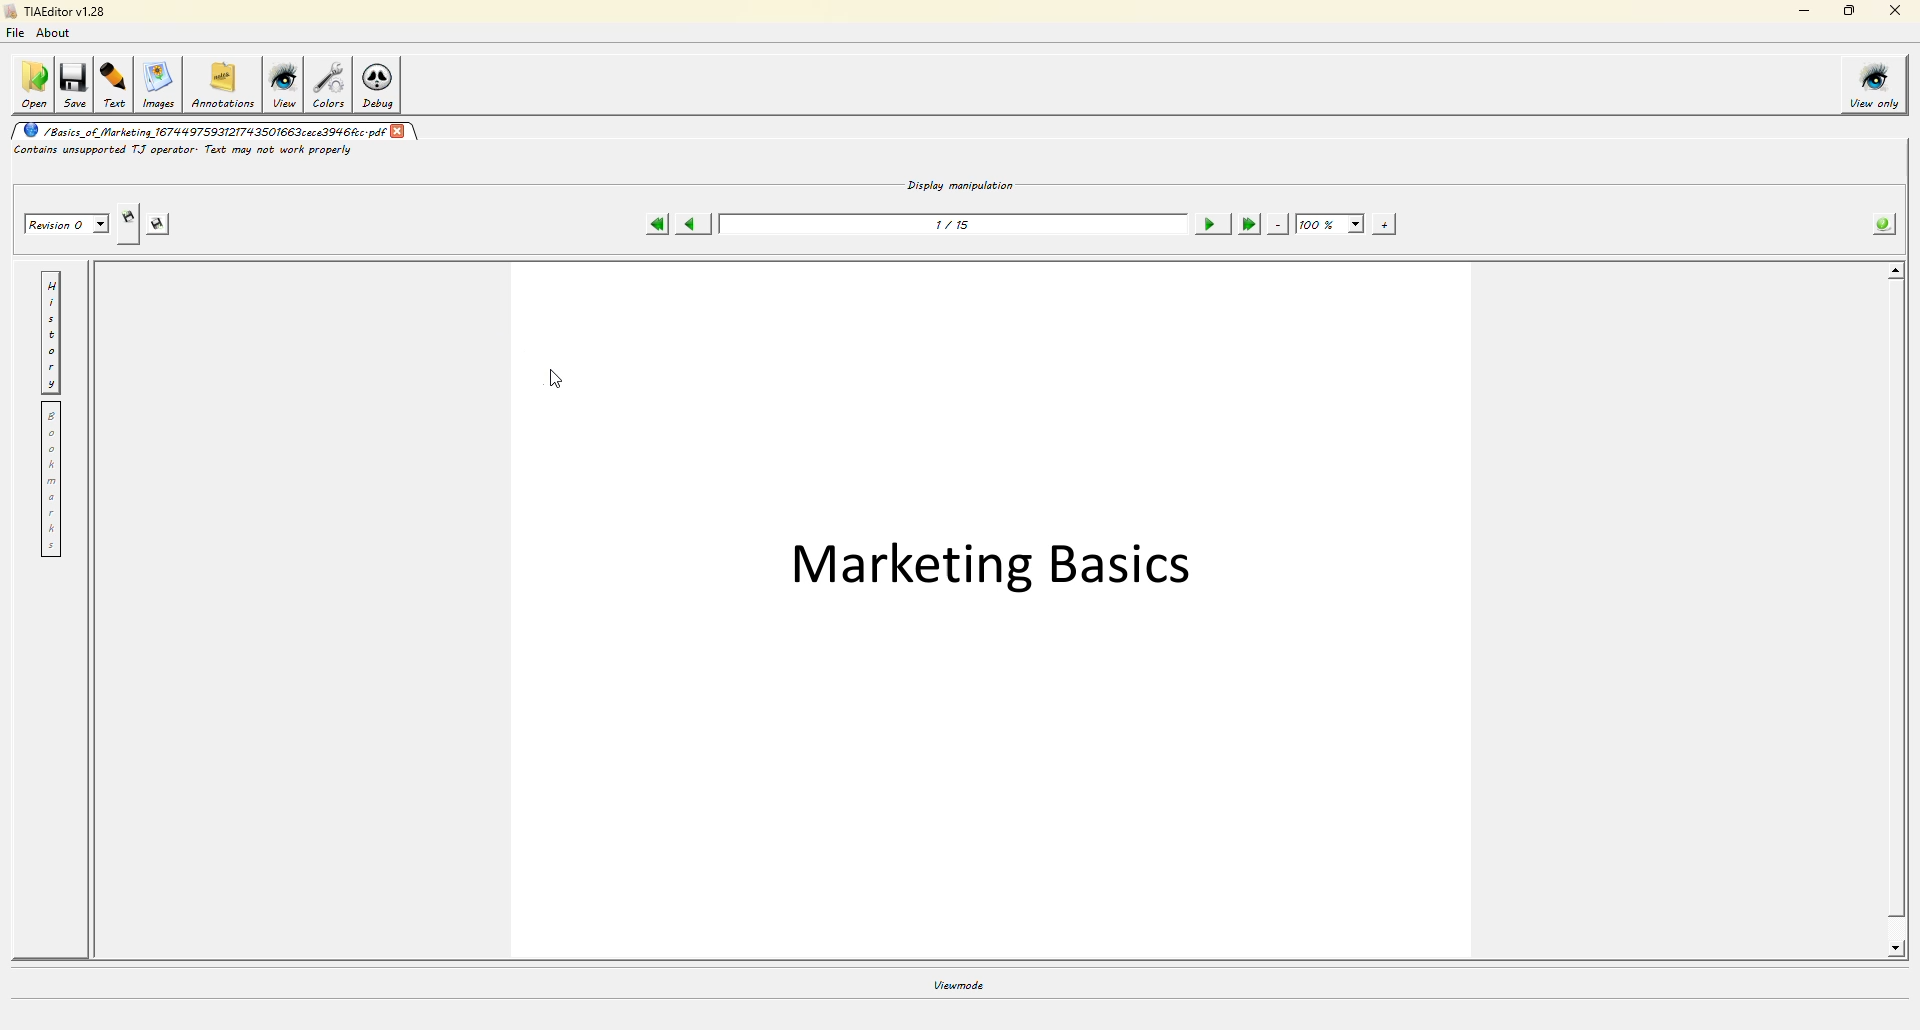 The image size is (1920, 1030). What do you see at coordinates (226, 88) in the screenshot?
I see `annotations` at bounding box center [226, 88].